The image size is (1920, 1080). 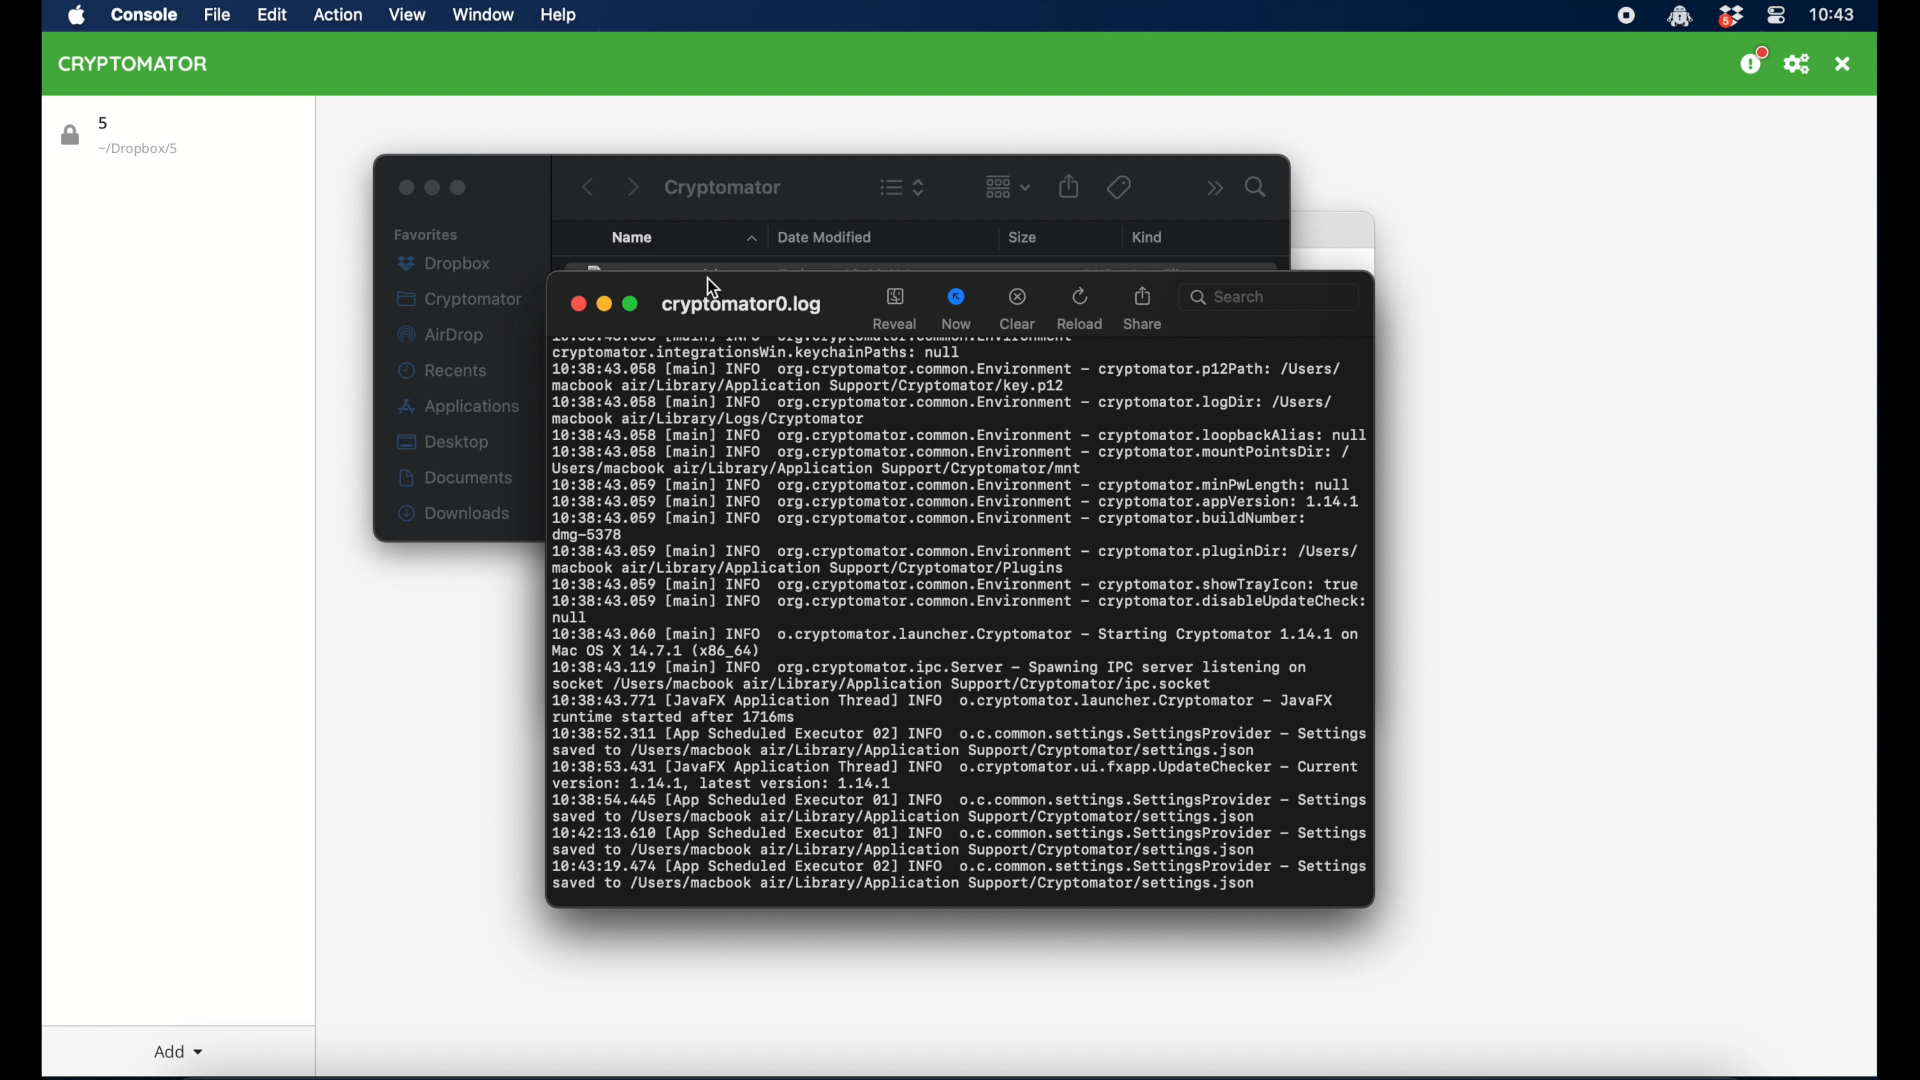 What do you see at coordinates (432, 188) in the screenshot?
I see `minimize` at bounding box center [432, 188].